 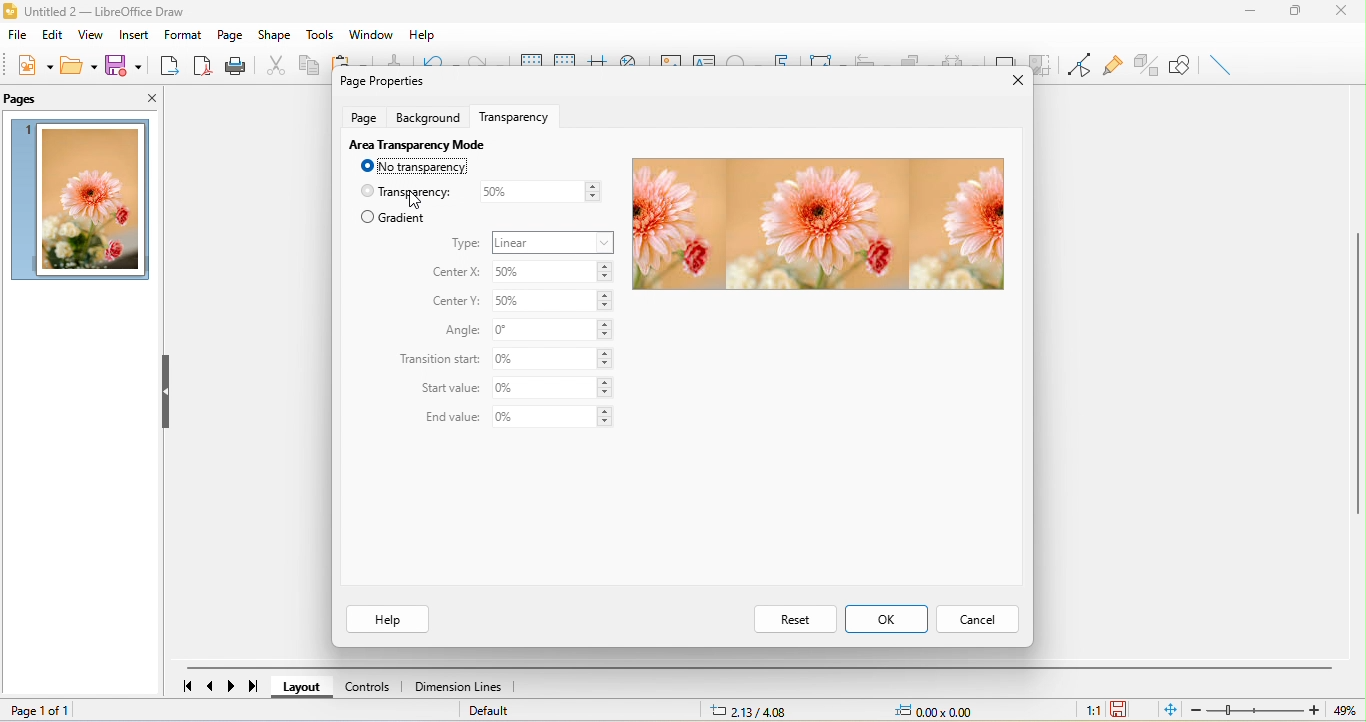 I want to click on transition start, so click(x=440, y=360).